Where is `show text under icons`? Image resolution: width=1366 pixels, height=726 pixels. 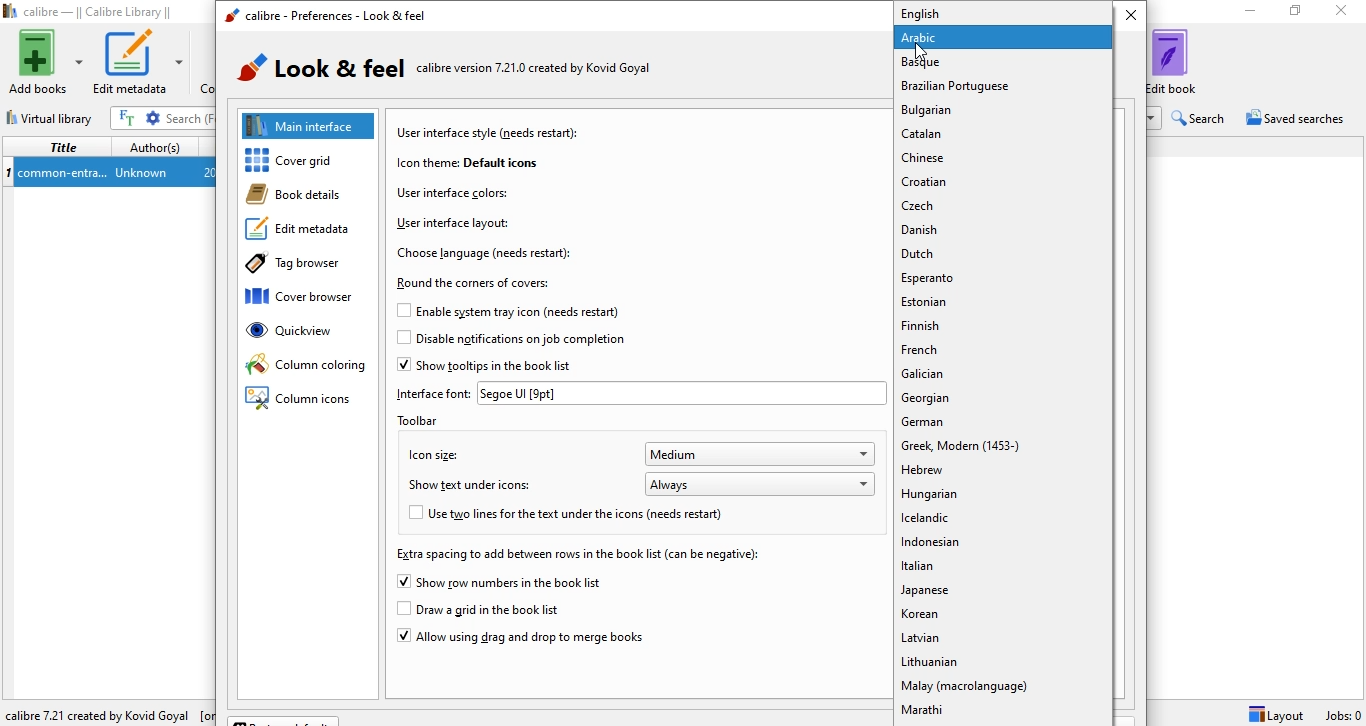
show text under icons is located at coordinates (474, 487).